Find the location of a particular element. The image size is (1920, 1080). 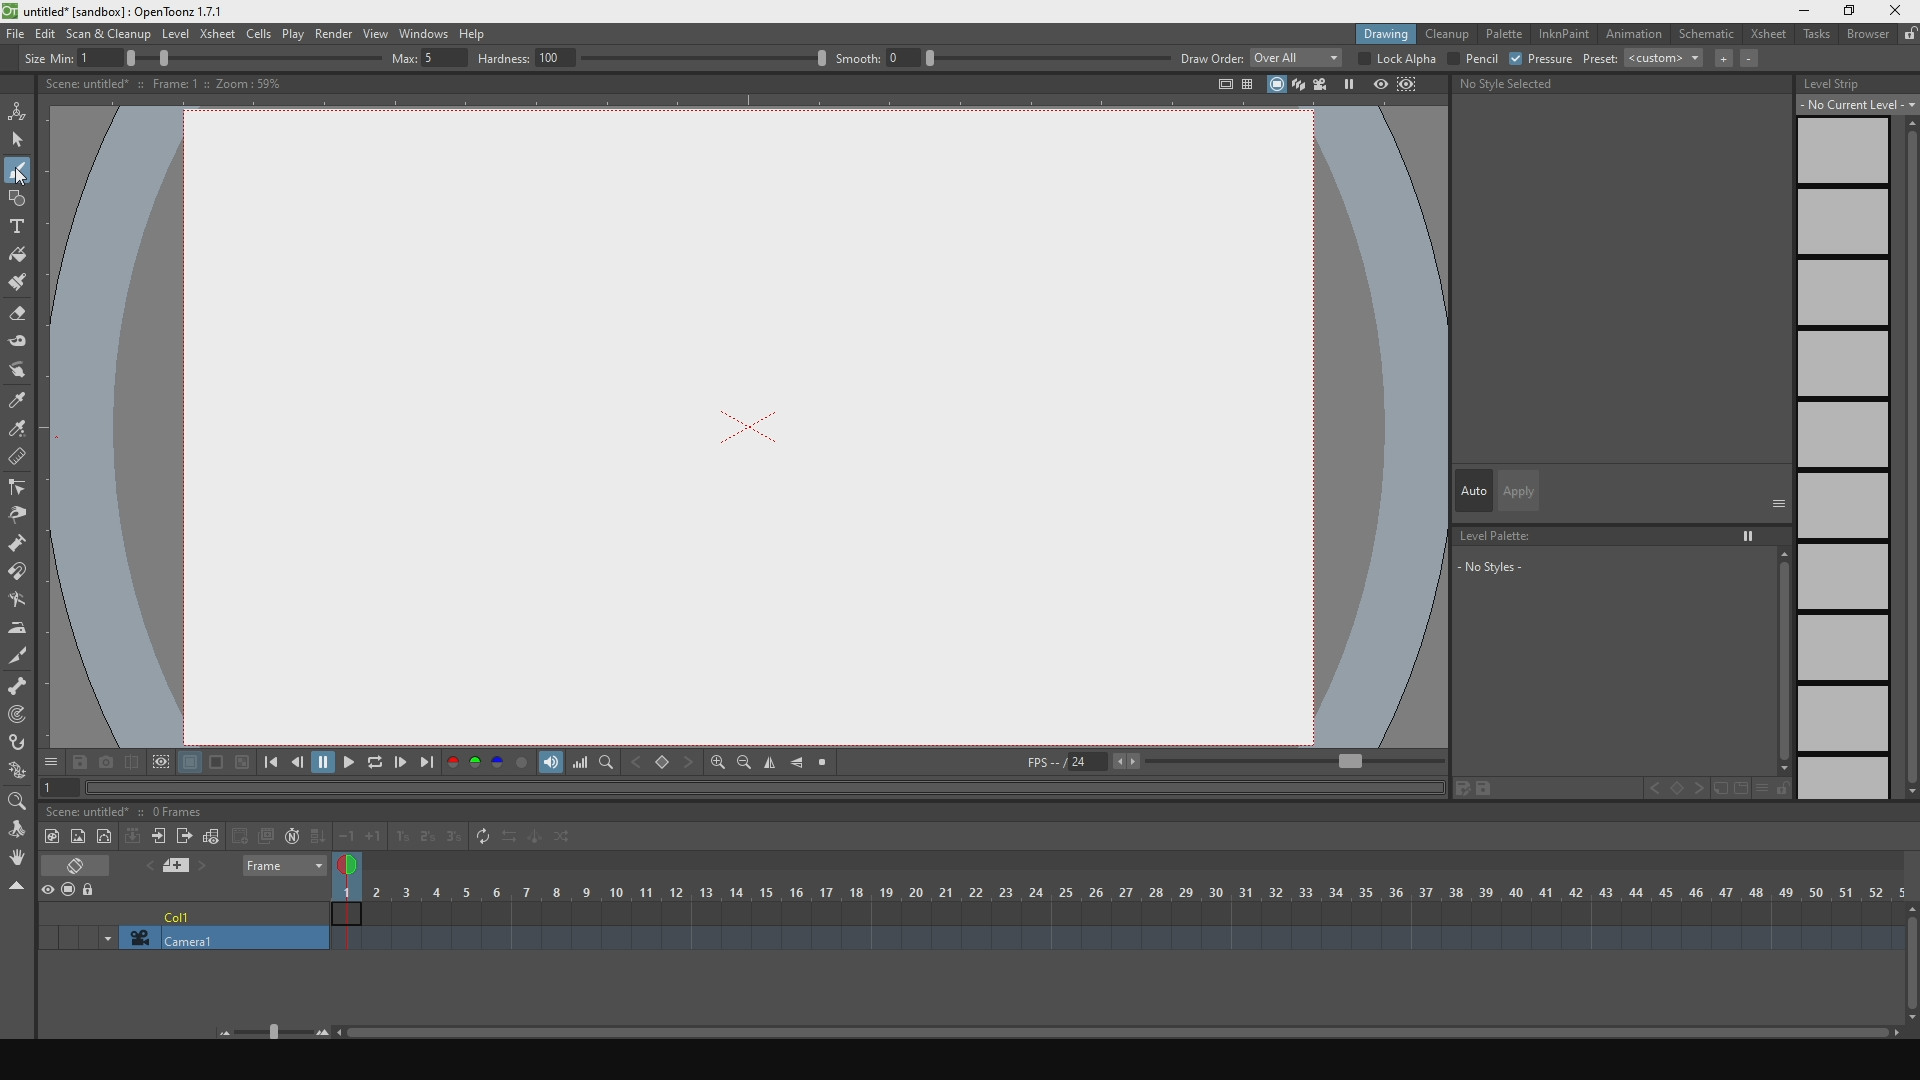

align horizontally is located at coordinates (799, 764).